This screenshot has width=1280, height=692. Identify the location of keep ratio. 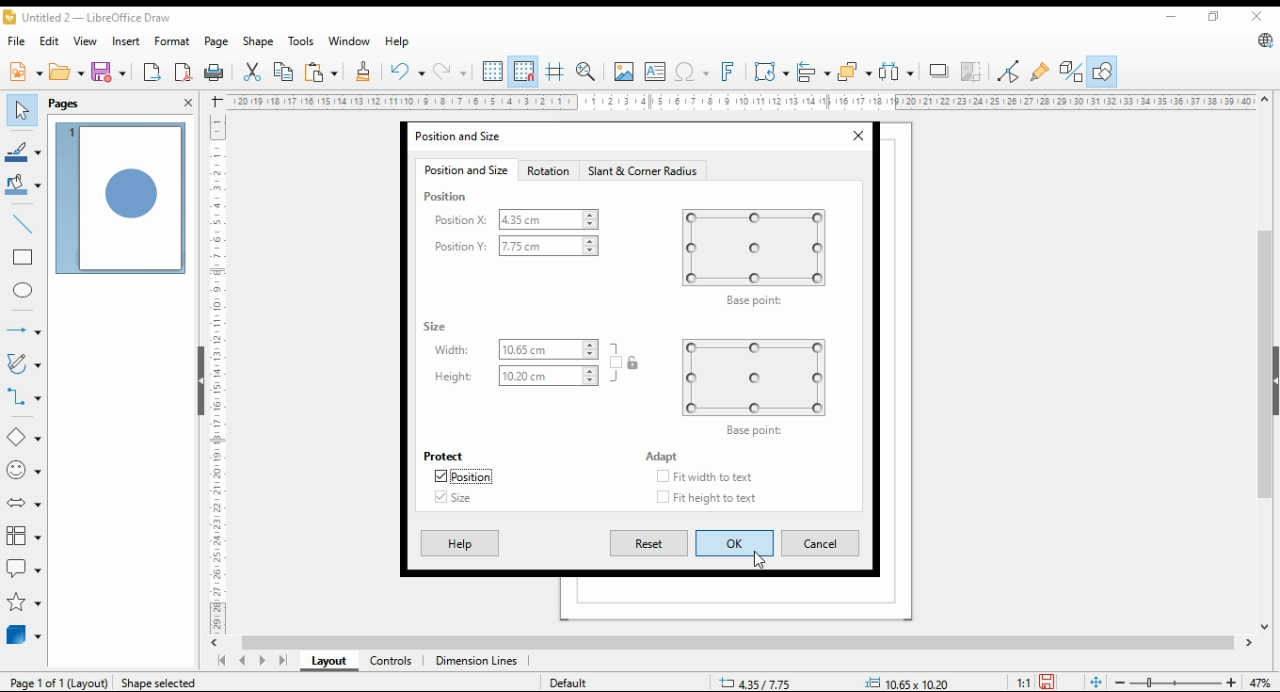
(623, 362).